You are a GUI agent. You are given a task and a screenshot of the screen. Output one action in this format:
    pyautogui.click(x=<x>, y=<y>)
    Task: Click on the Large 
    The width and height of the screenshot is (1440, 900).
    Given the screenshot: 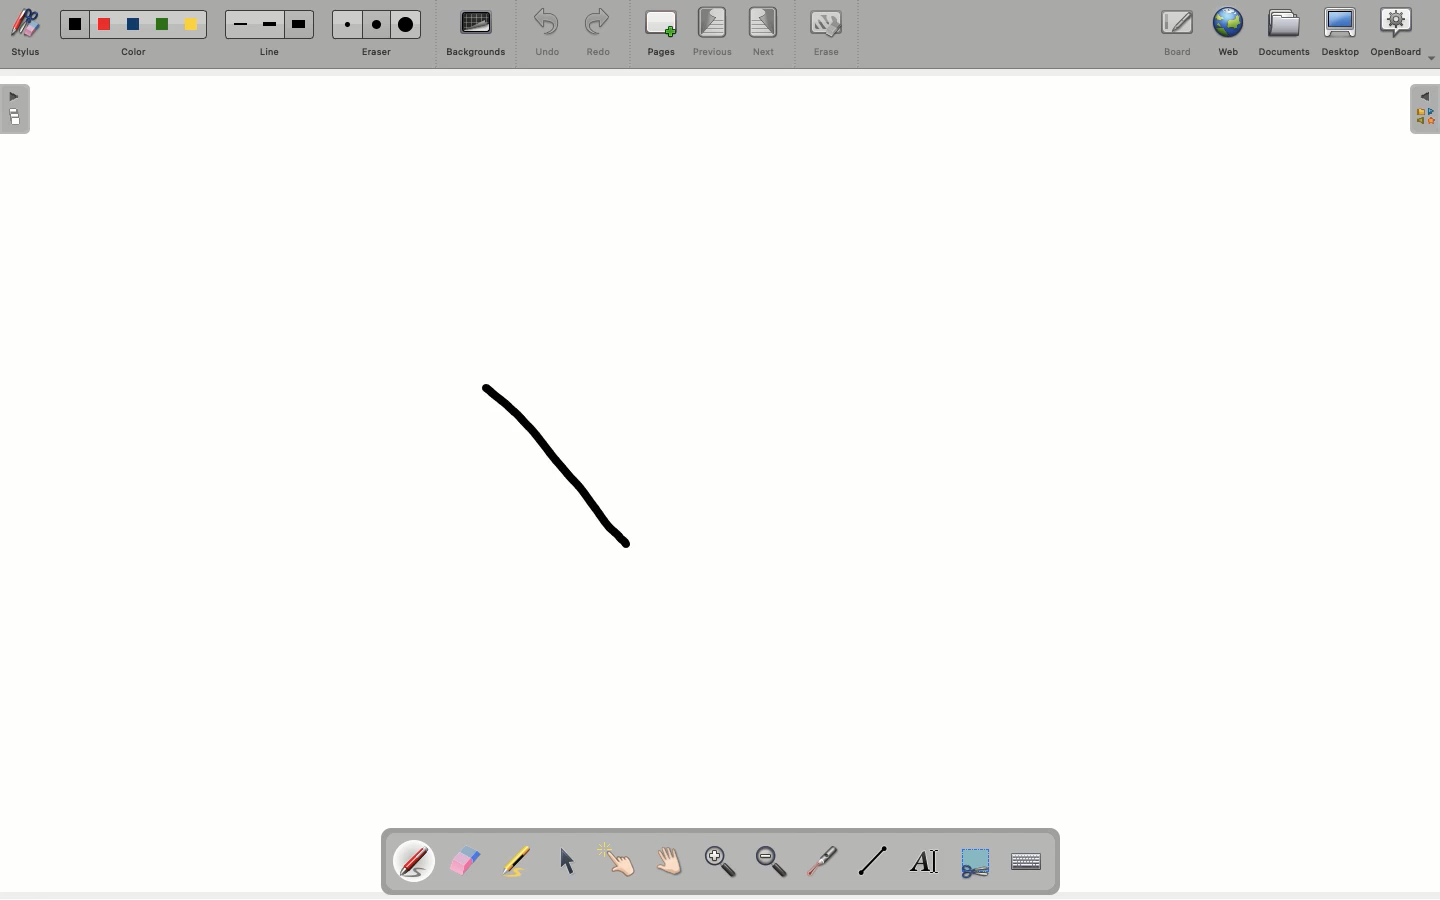 What is the action you would take?
    pyautogui.click(x=409, y=24)
    